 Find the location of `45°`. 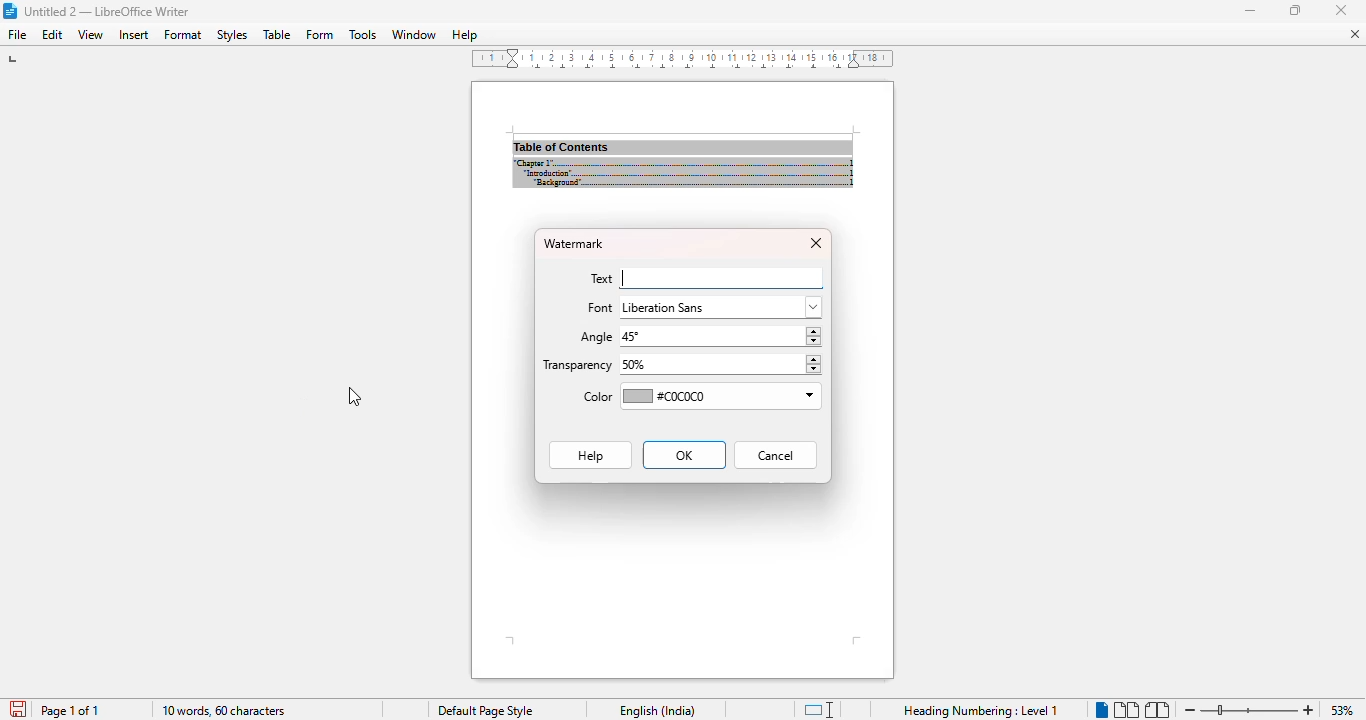

45° is located at coordinates (719, 336).